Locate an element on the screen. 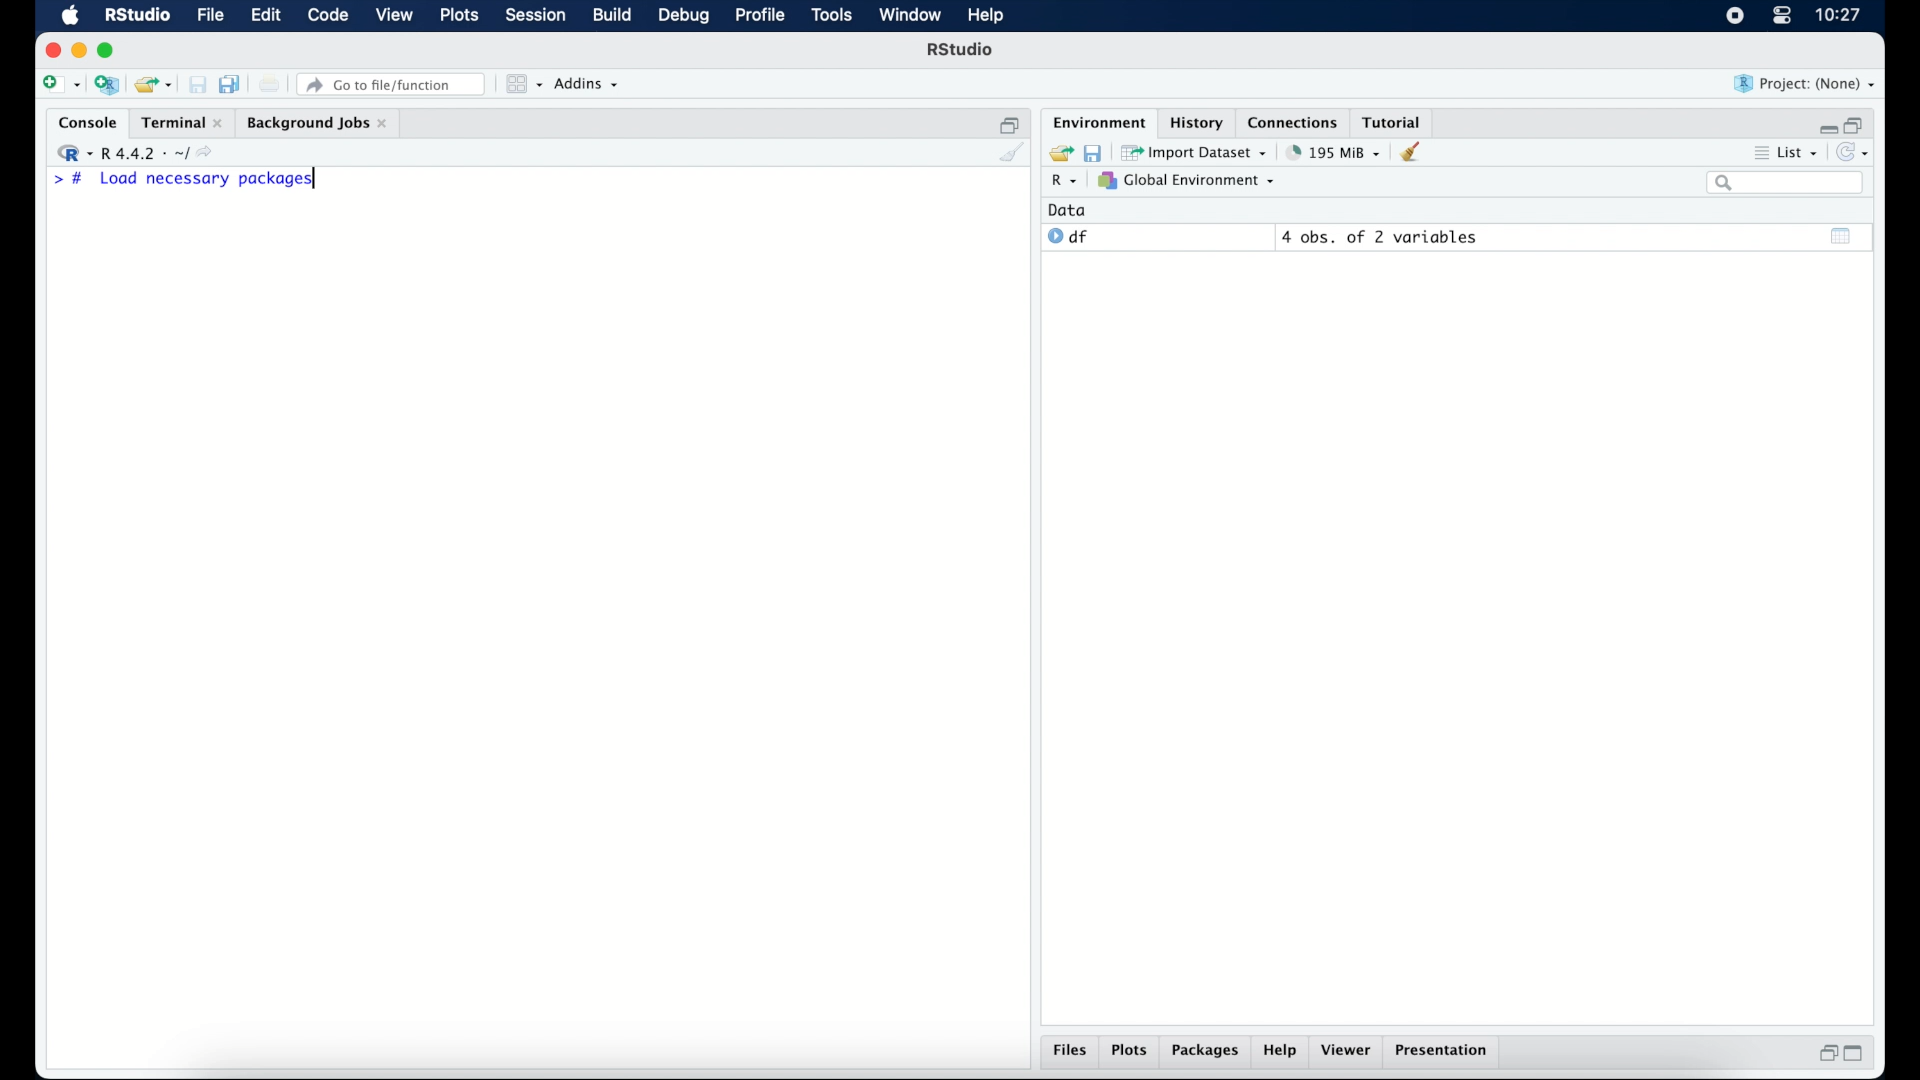 The image size is (1920, 1080). restore down is located at coordinates (1858, 123).